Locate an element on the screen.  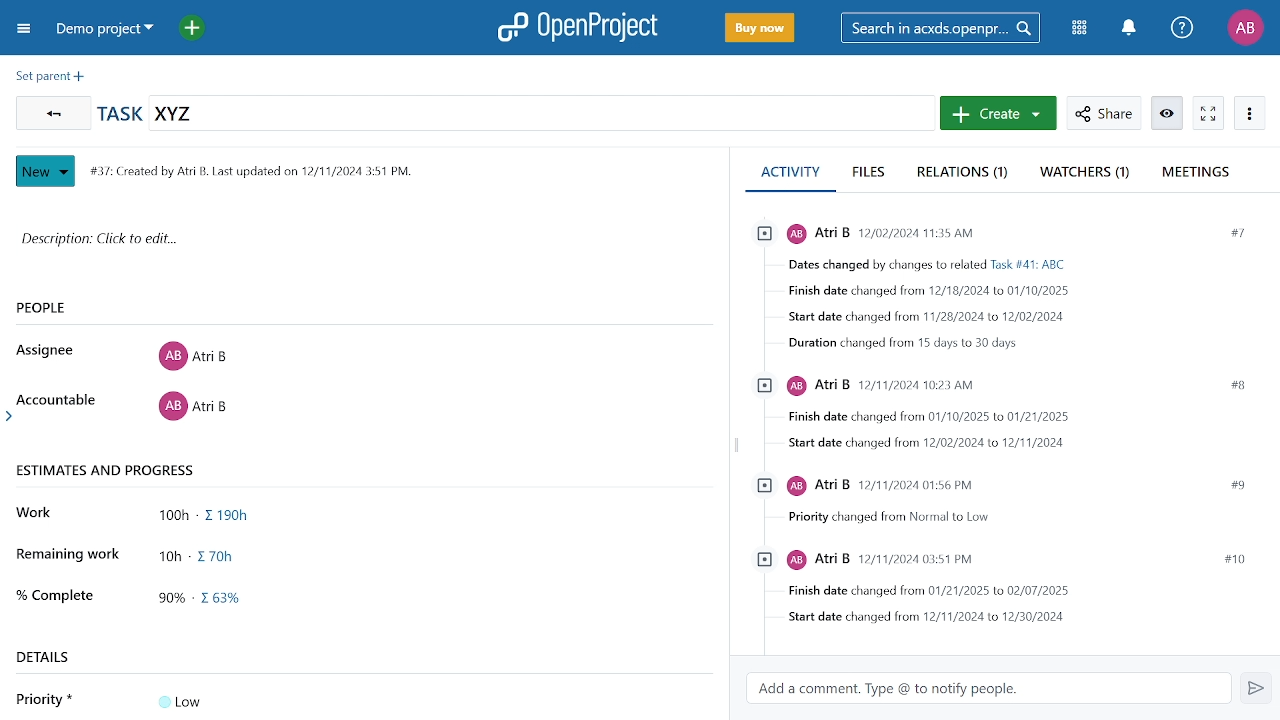
chronological Activity log for he project is located at coordinates (1012, 427).